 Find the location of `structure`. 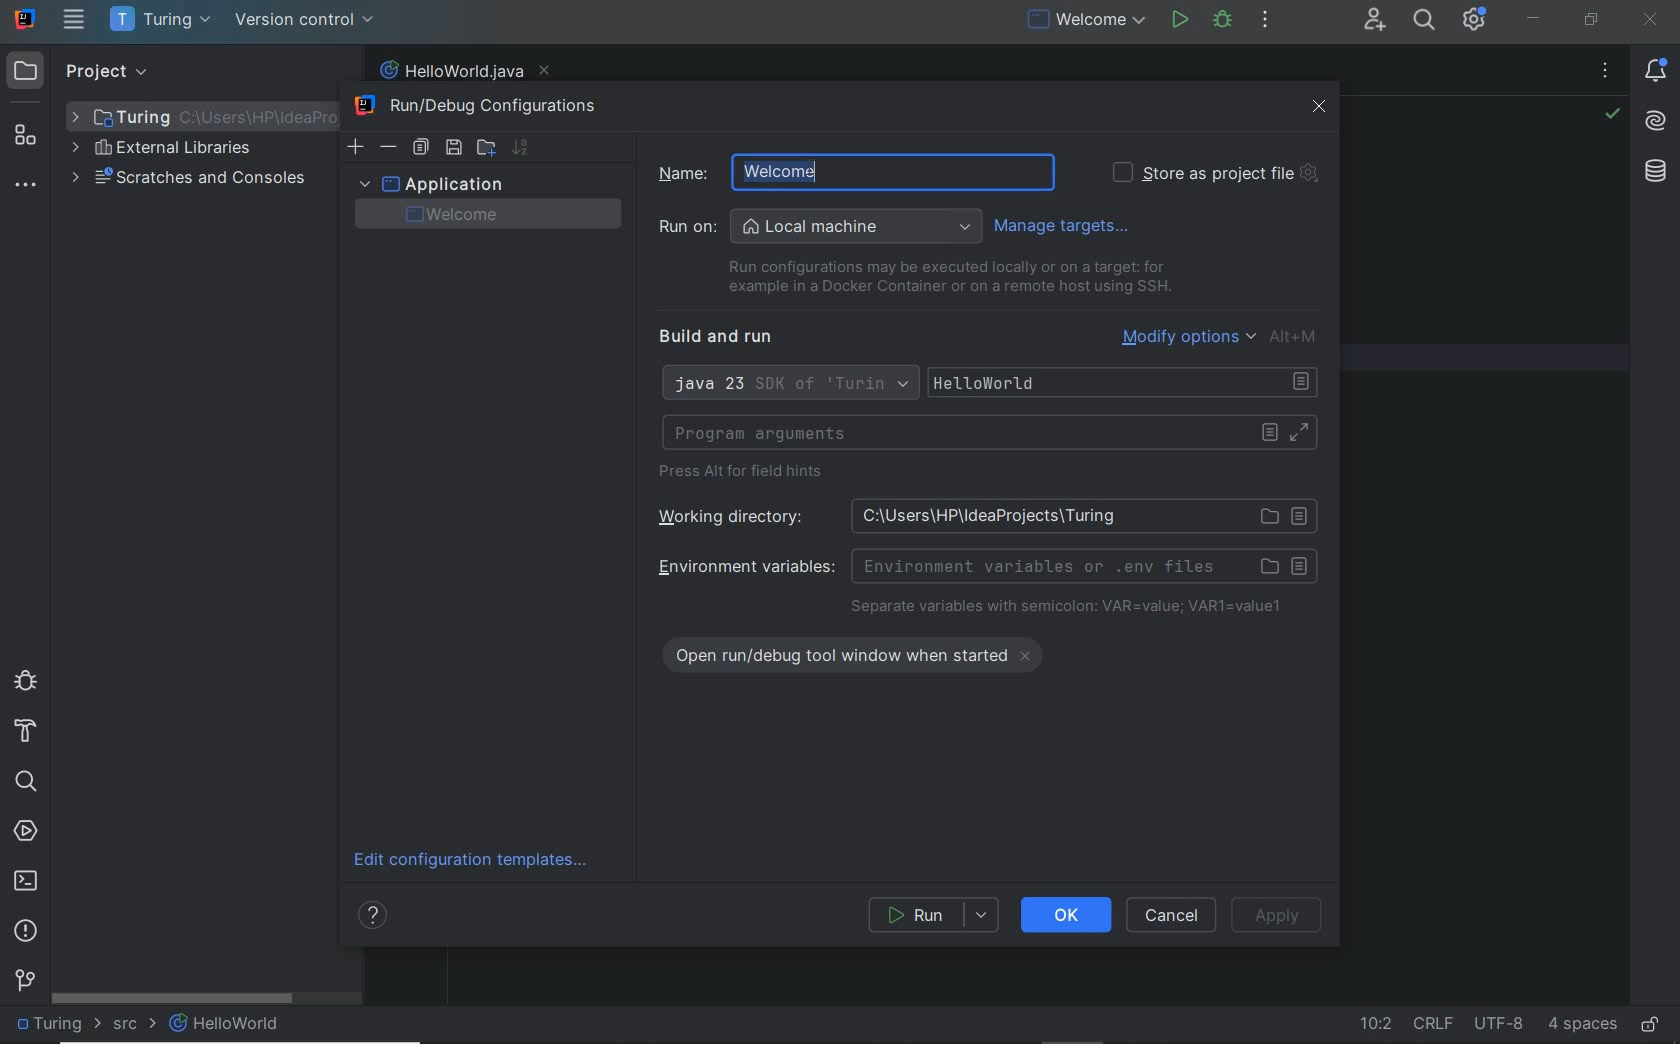

structure is located at coordinates (26, 136).